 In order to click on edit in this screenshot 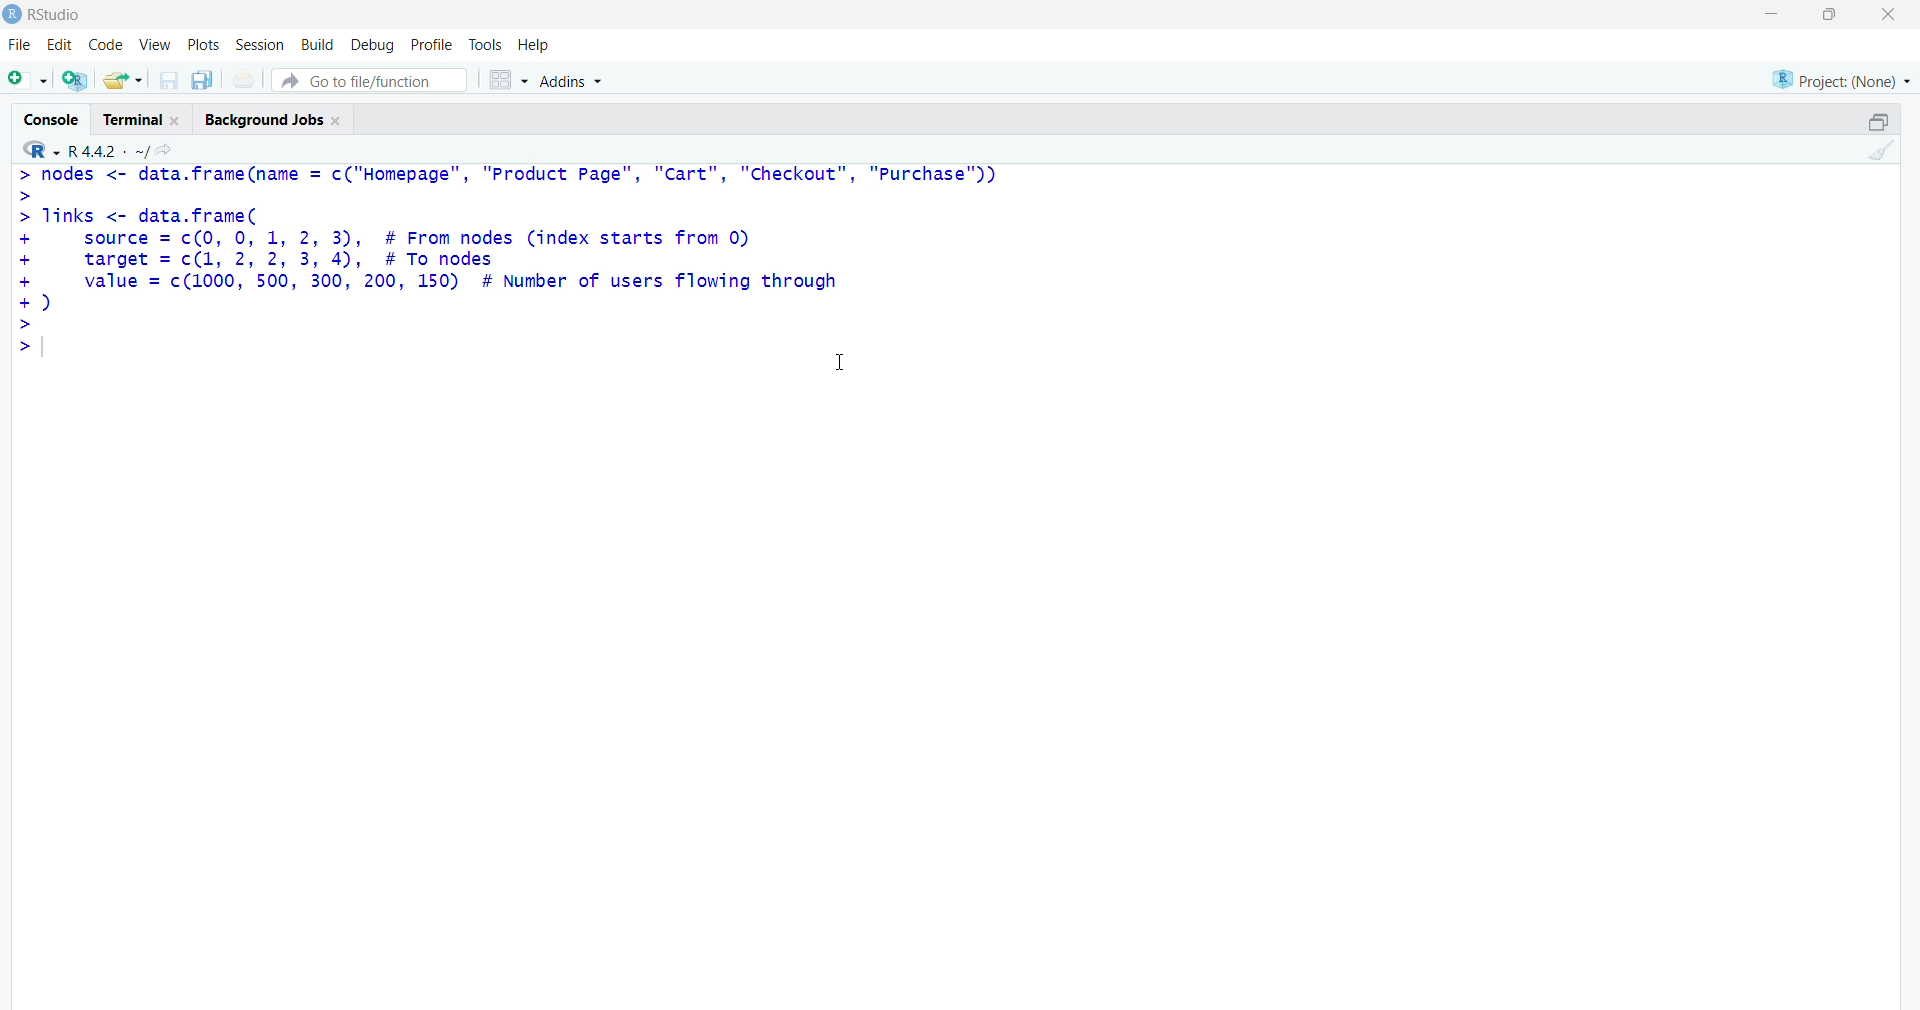, I will do `click(58, 45)`.